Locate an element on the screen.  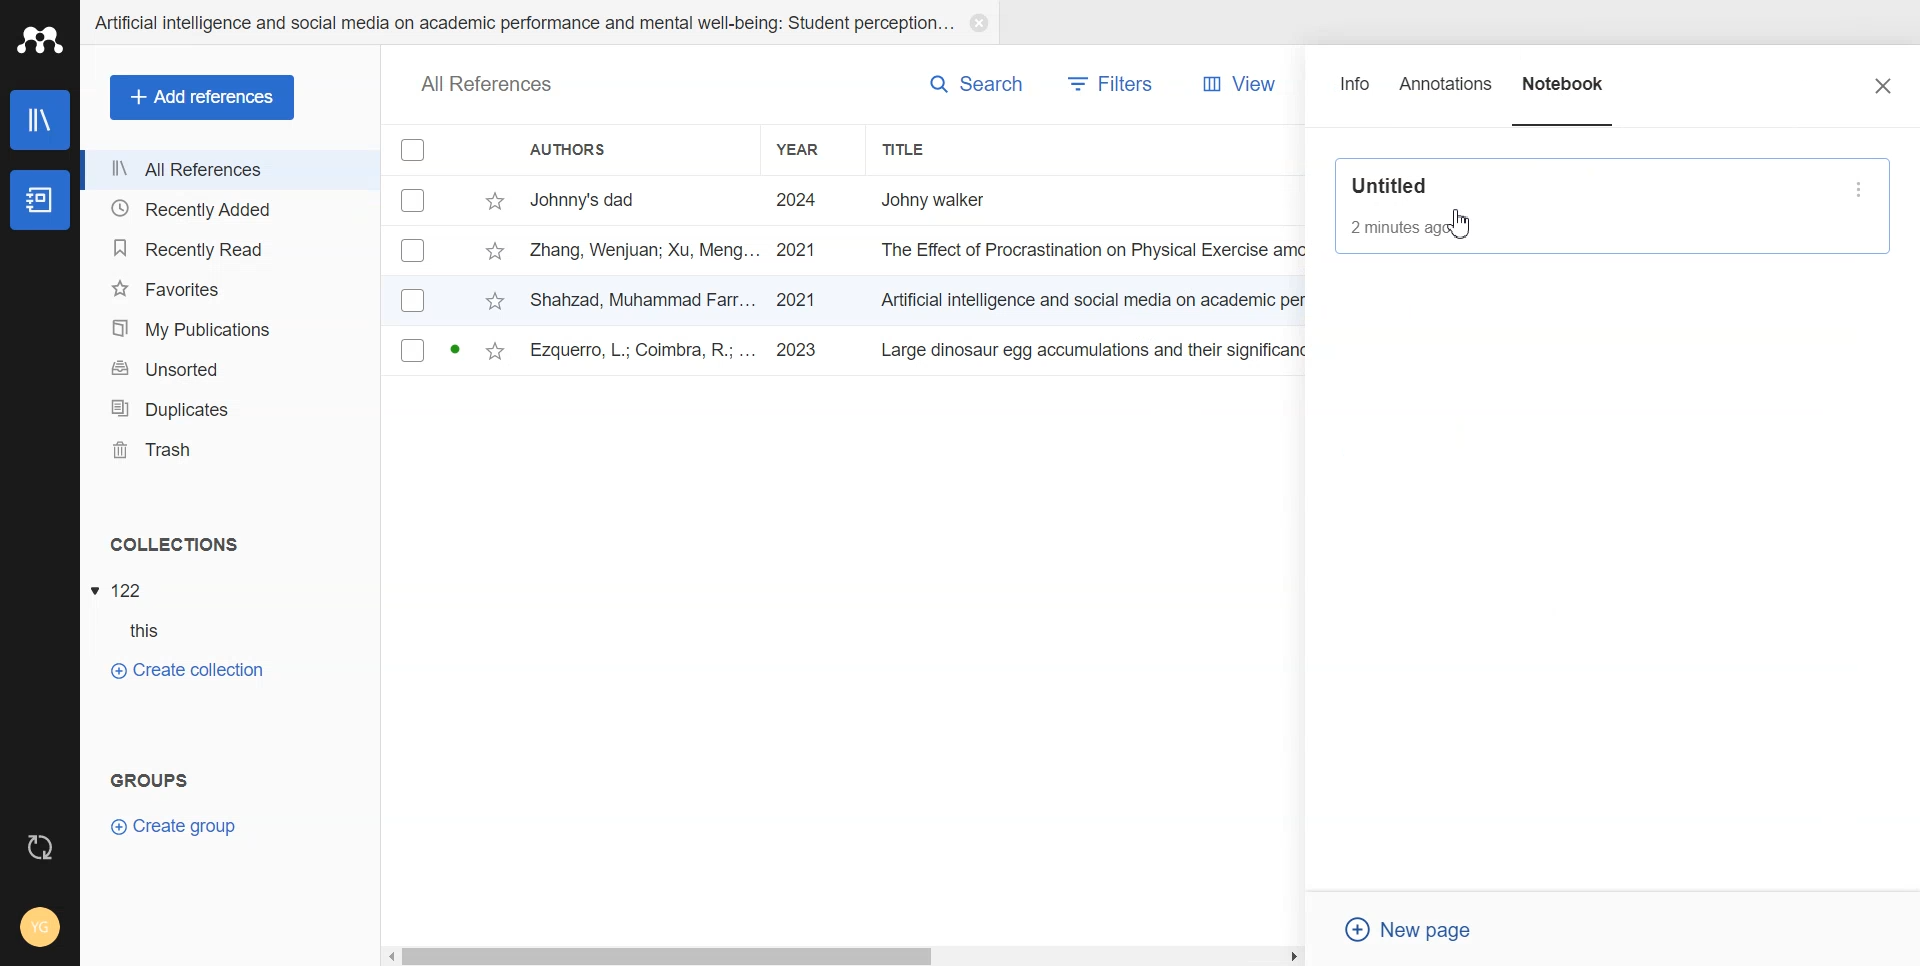
View is located at coordinates (1233, 84).